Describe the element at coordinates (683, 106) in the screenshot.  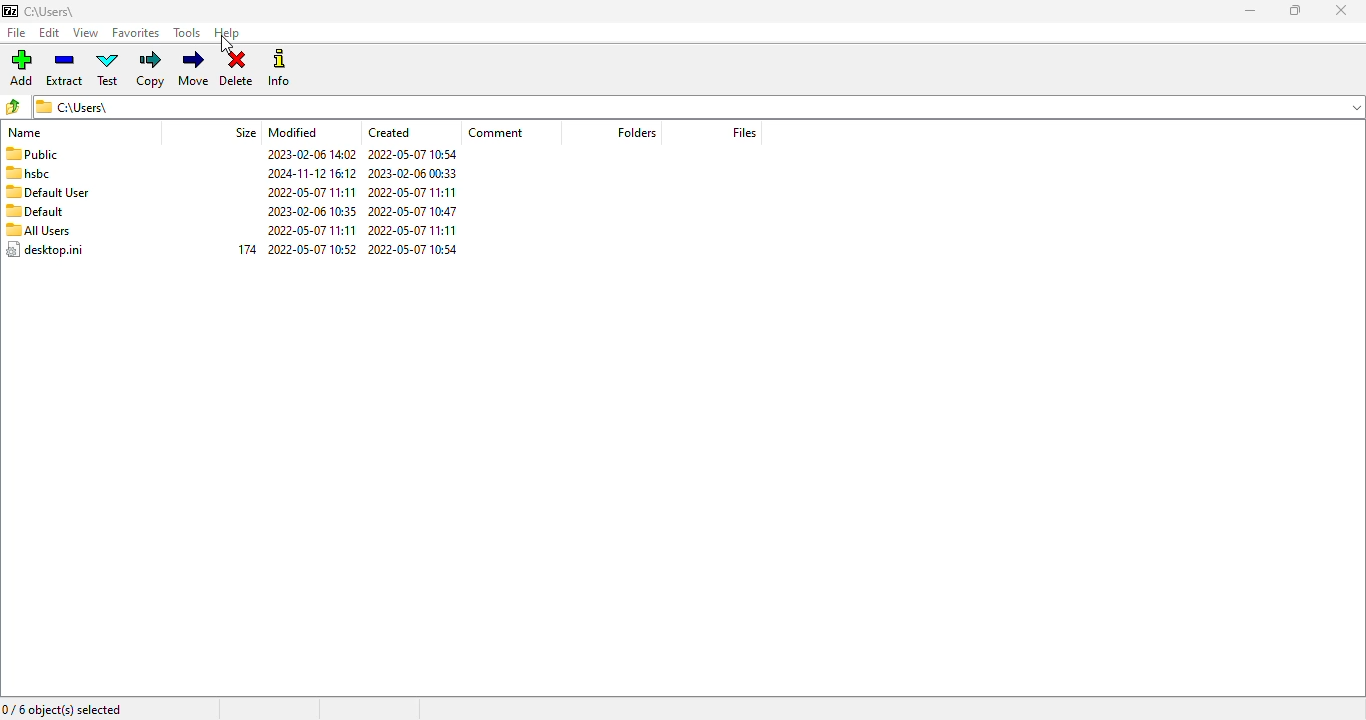
I see `current folder` at that location.